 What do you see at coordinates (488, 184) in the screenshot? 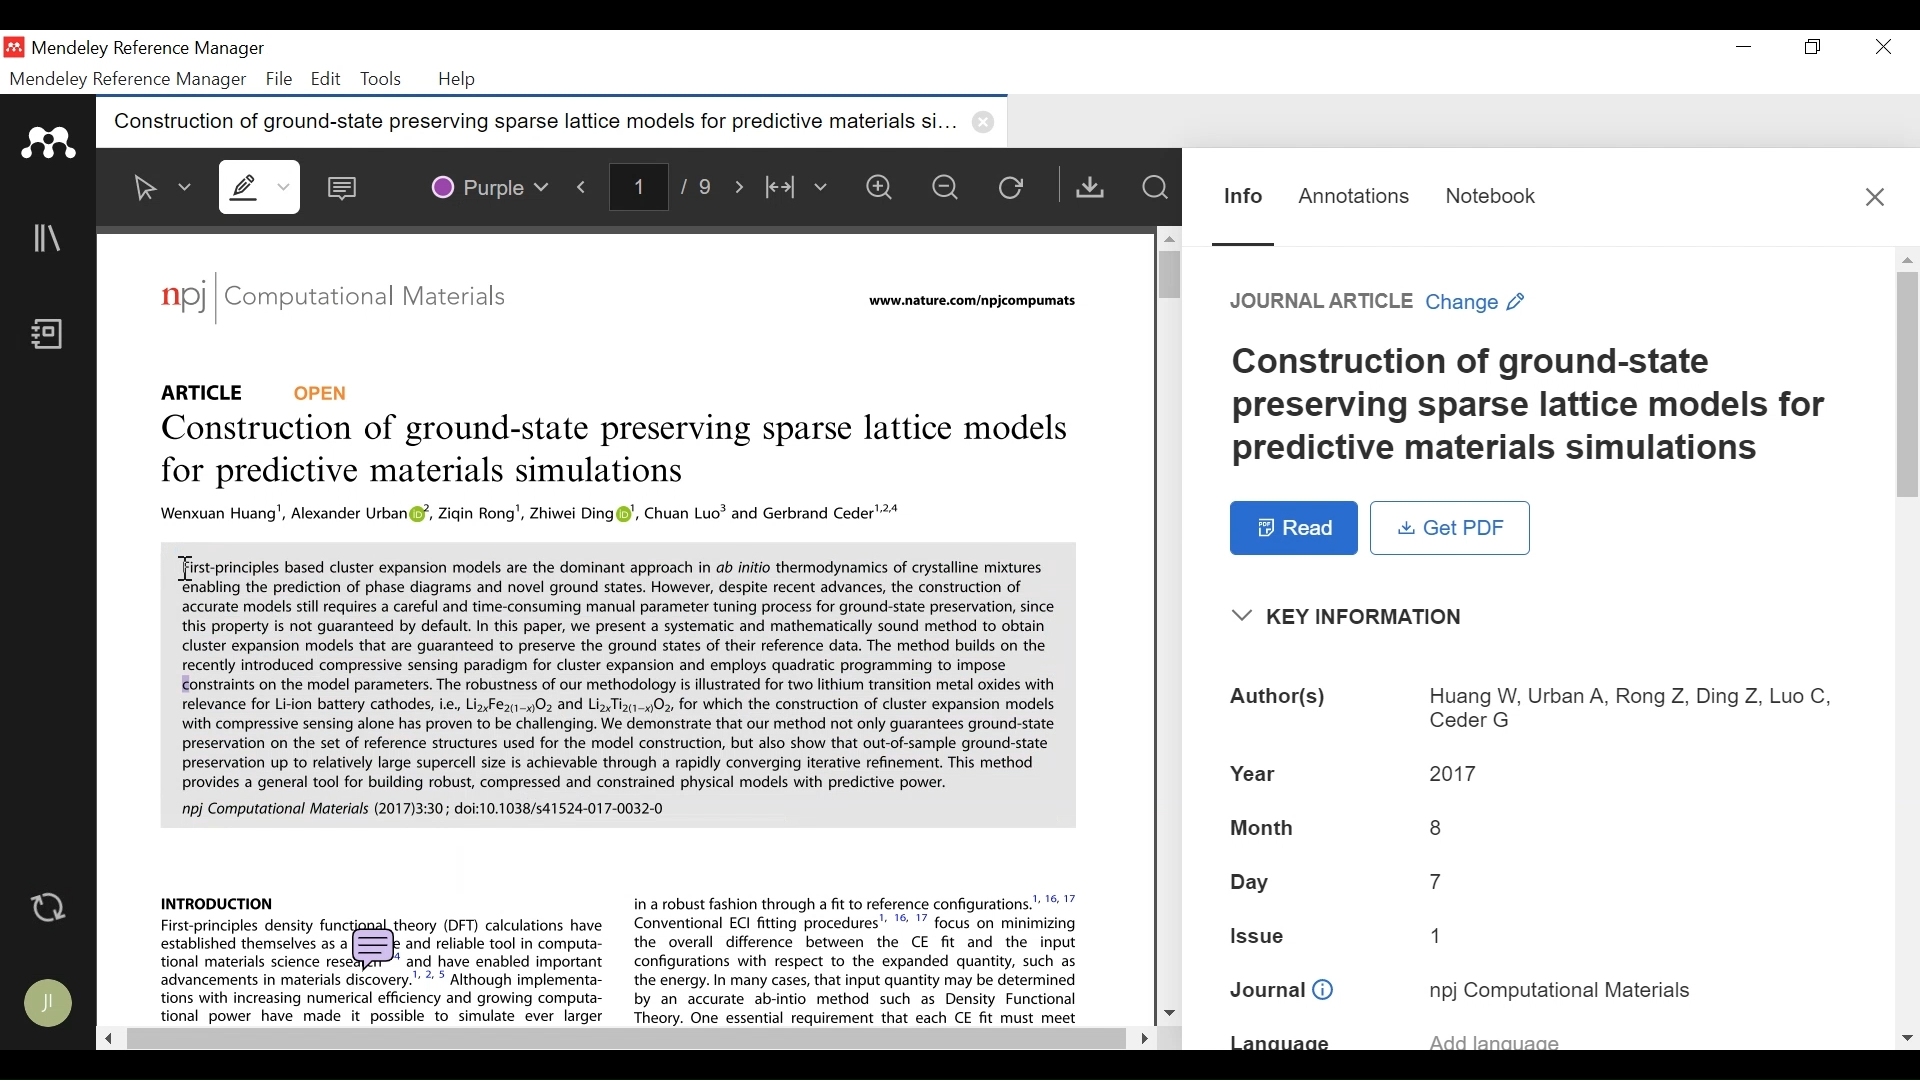
I see `Color` at bounding box center [488, 184].